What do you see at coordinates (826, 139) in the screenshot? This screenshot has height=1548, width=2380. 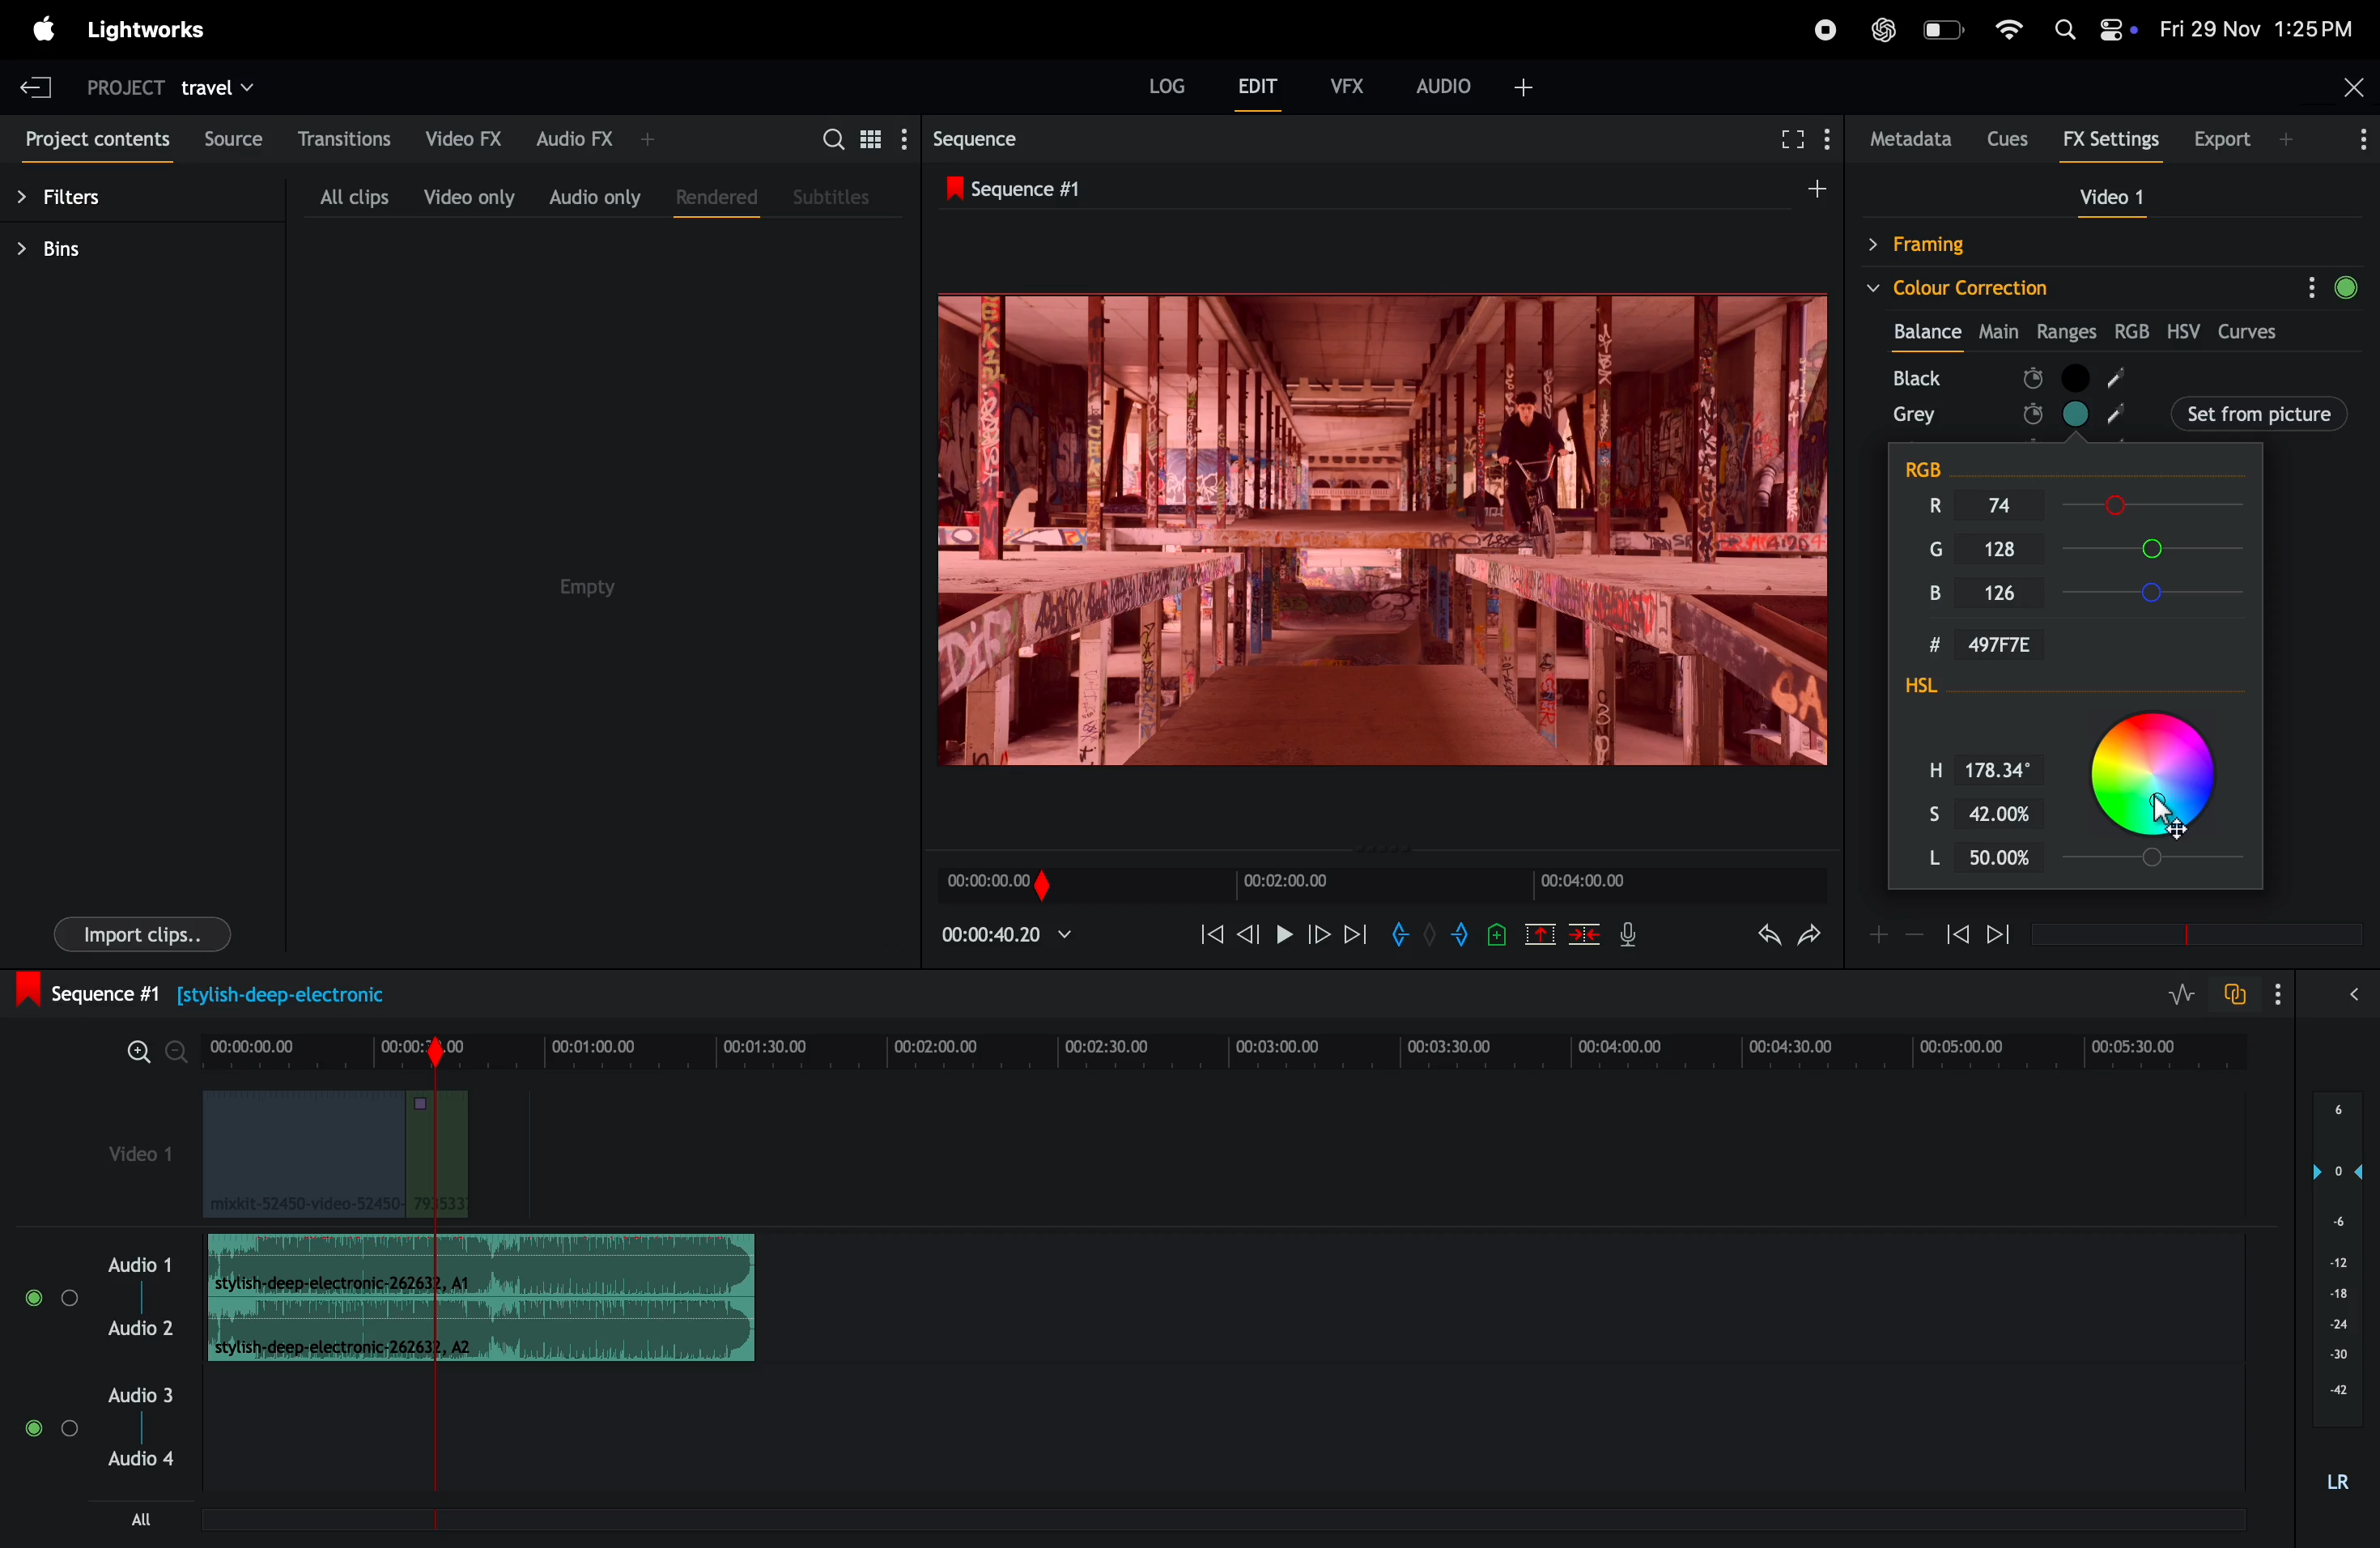 I see `search bar` at bounding box center [826, 139].